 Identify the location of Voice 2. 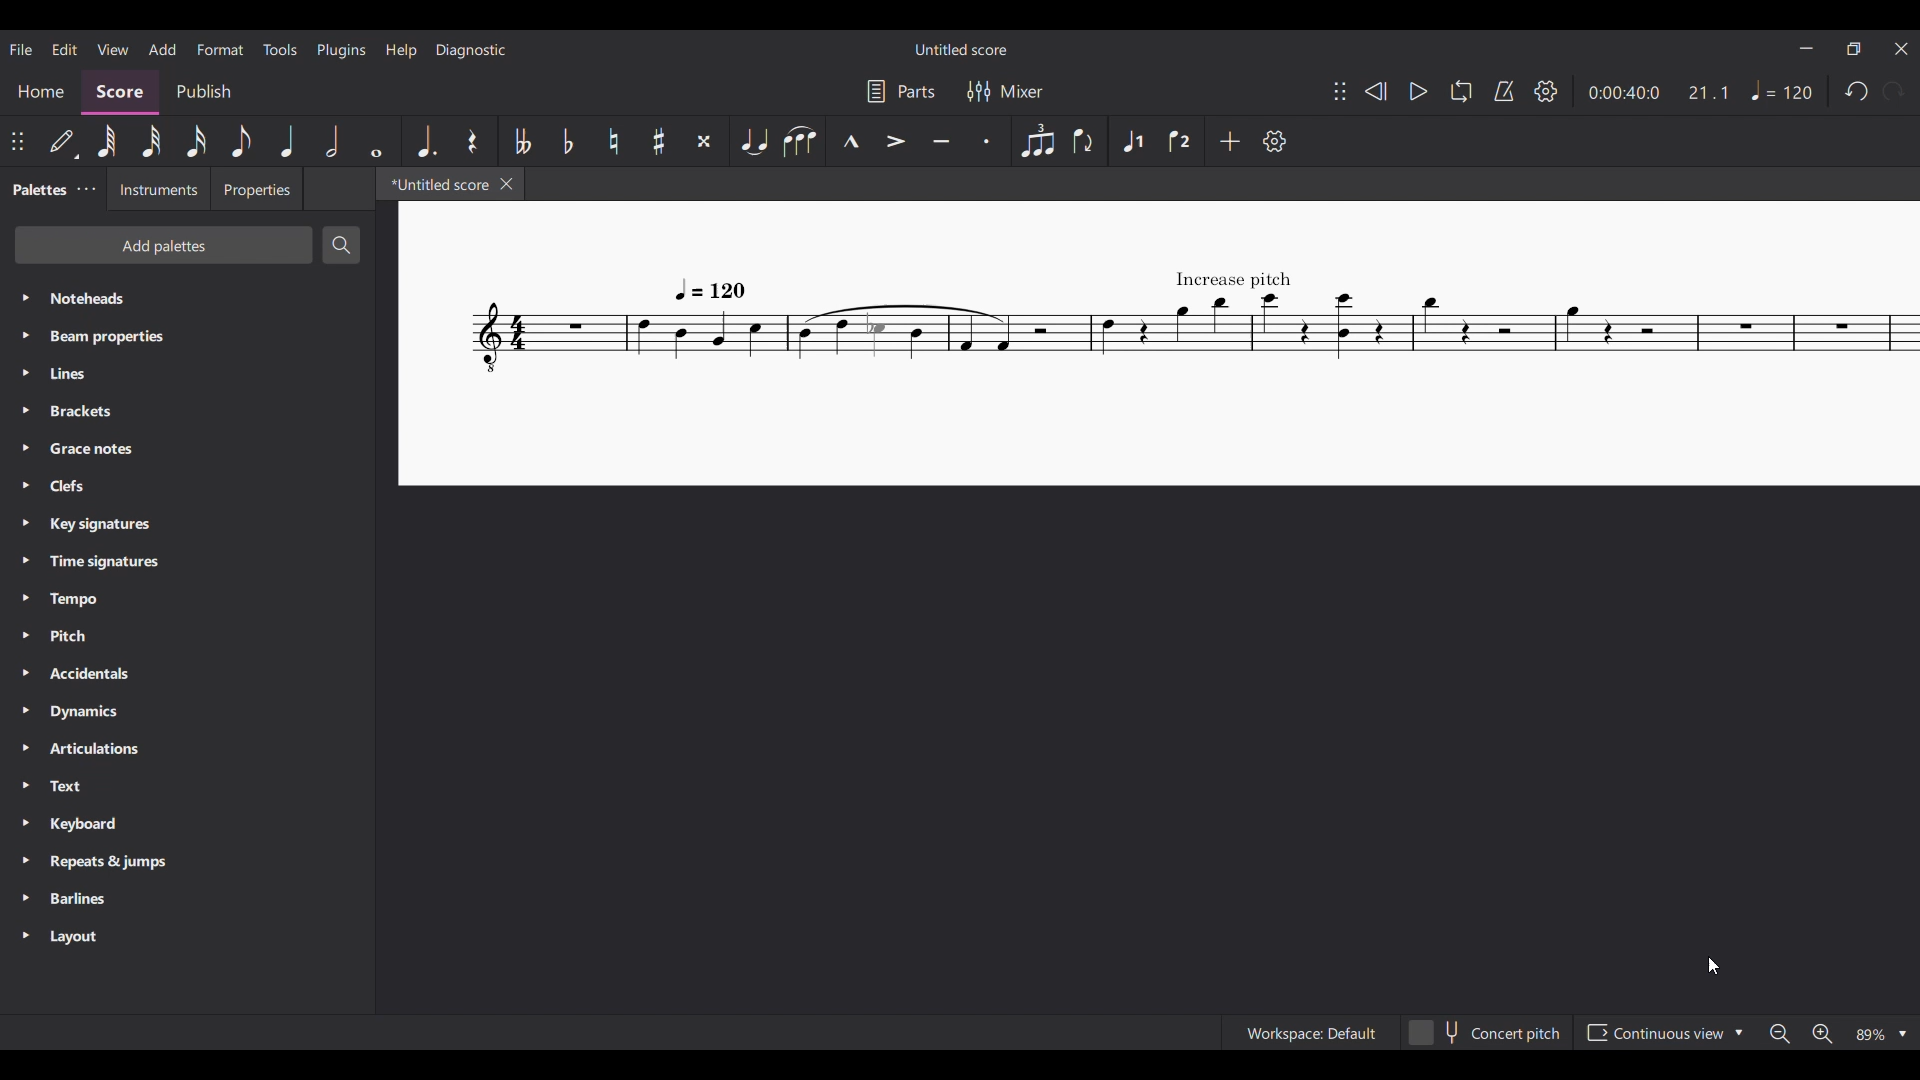
(1179, 141).